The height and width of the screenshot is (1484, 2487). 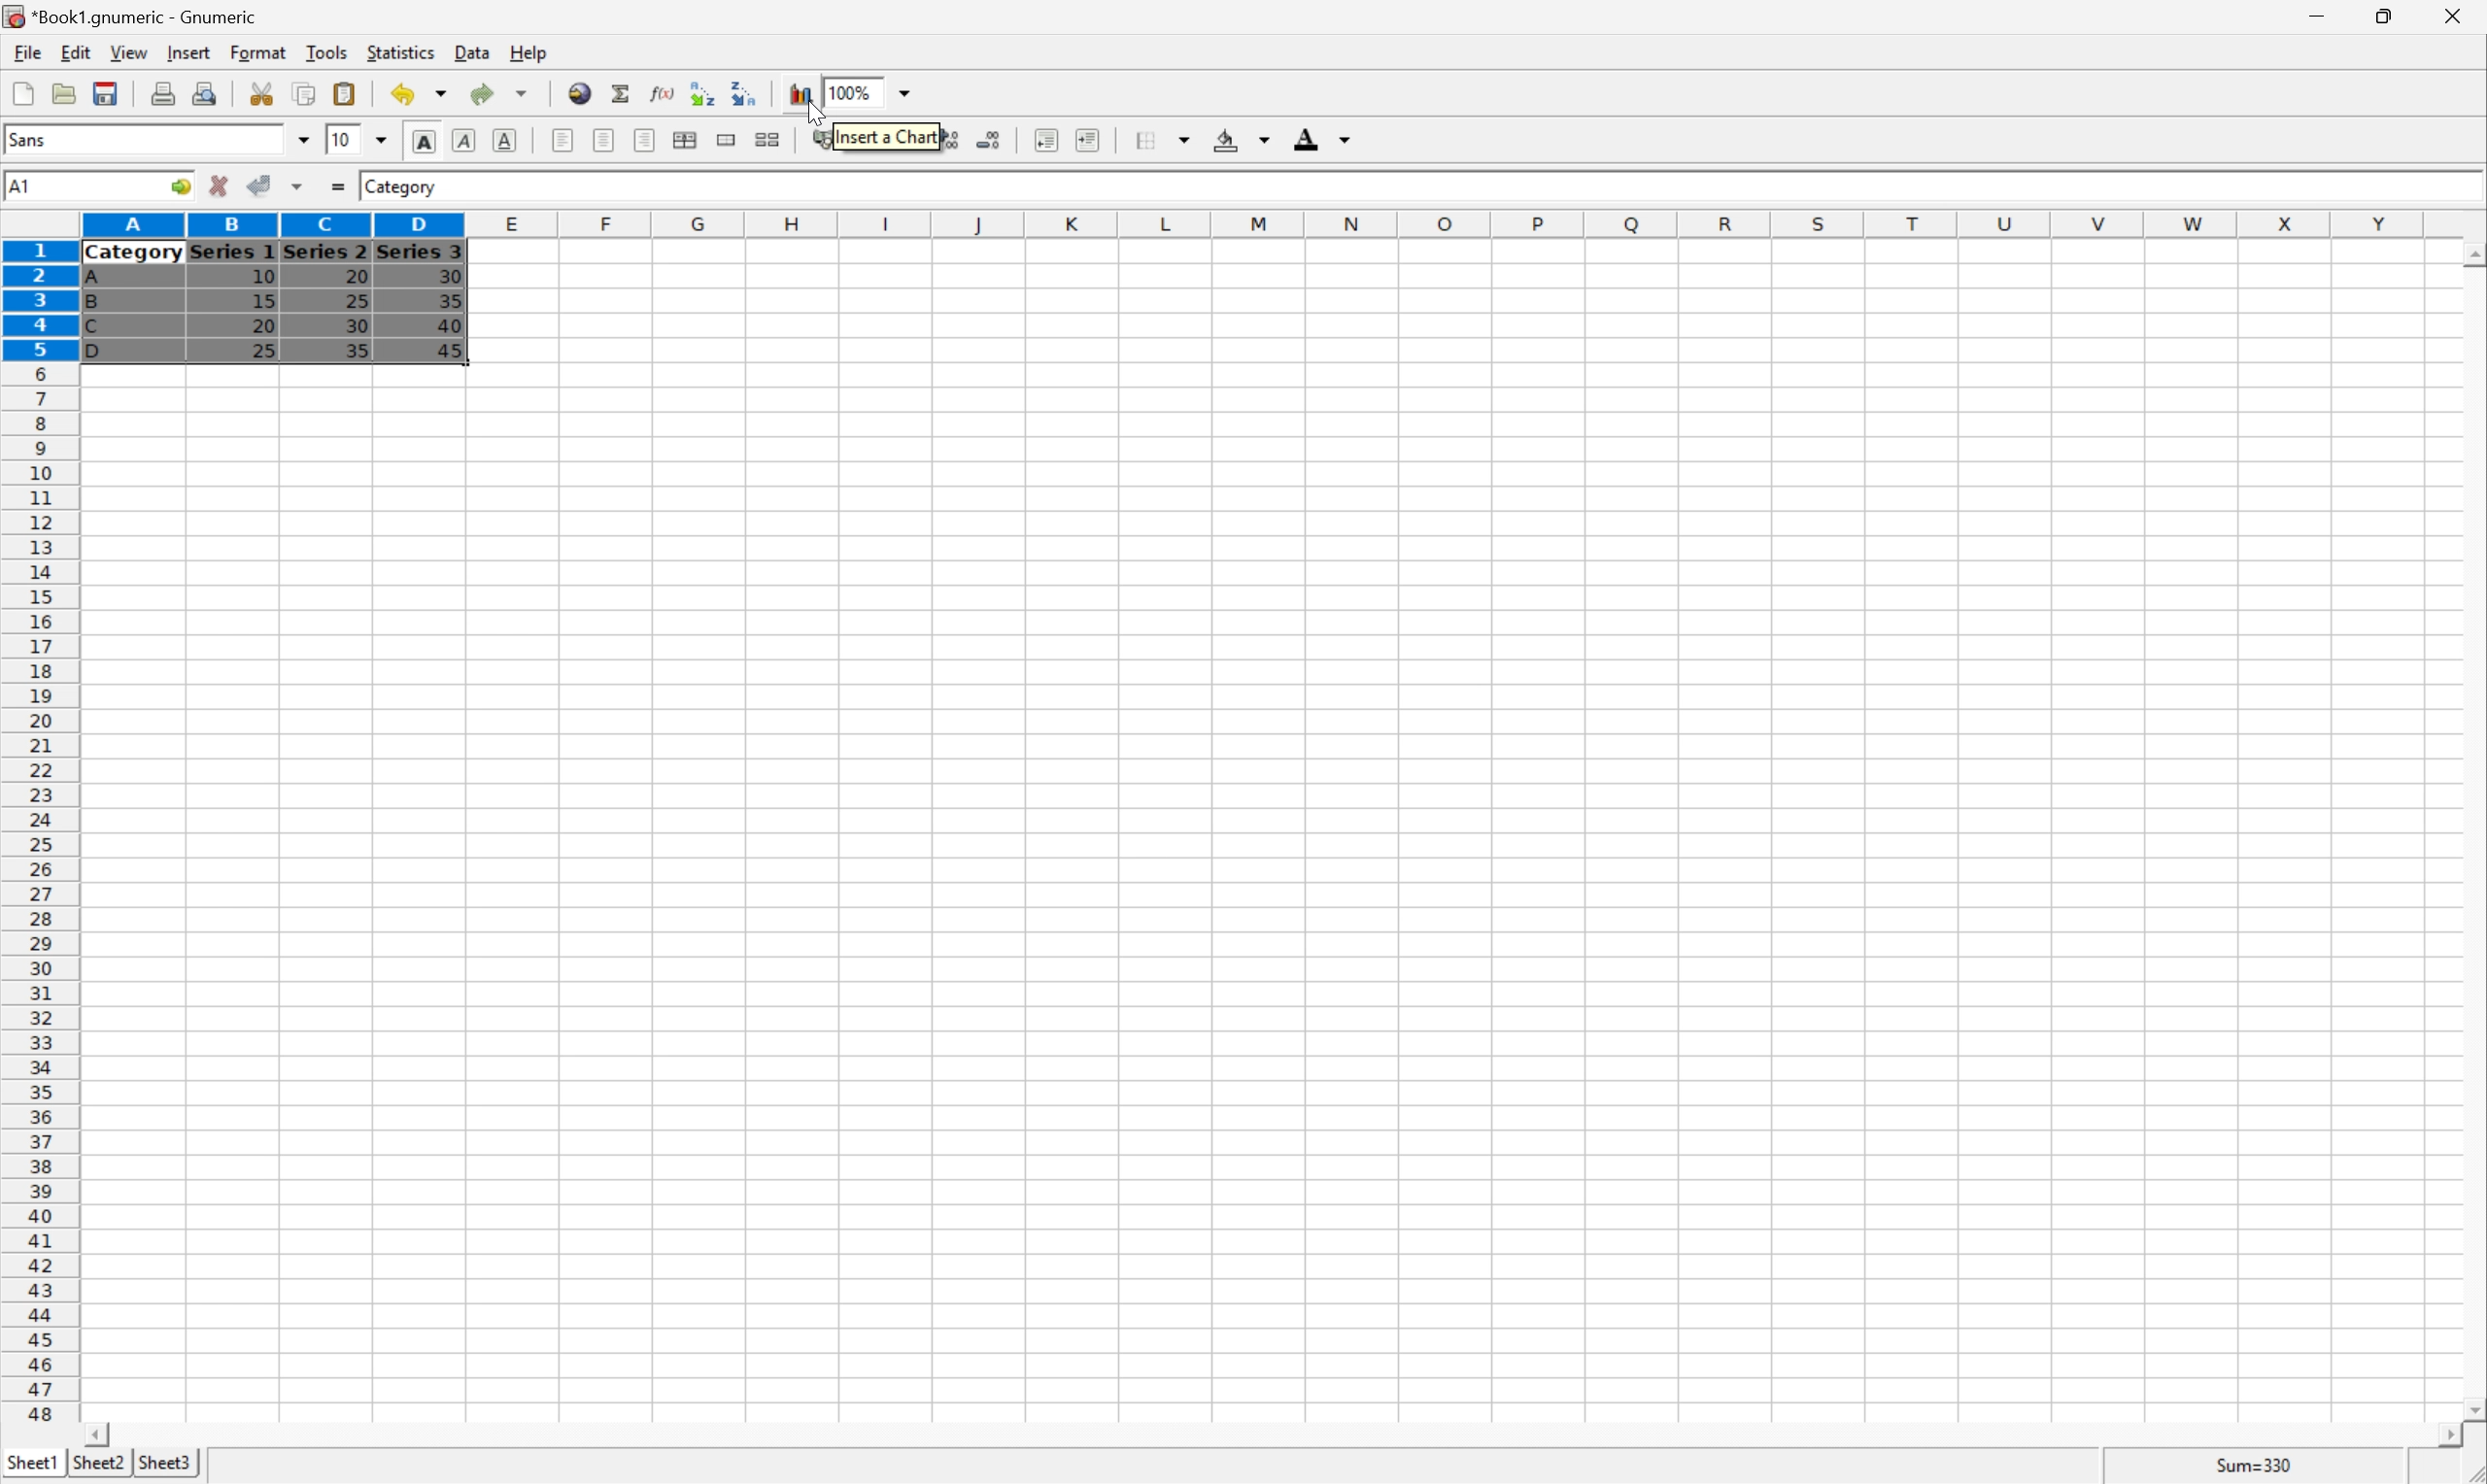 What do you see at coordinates (257, 184) in the screenshot?
I see `Accept changes` at bounding box center [257, 184].